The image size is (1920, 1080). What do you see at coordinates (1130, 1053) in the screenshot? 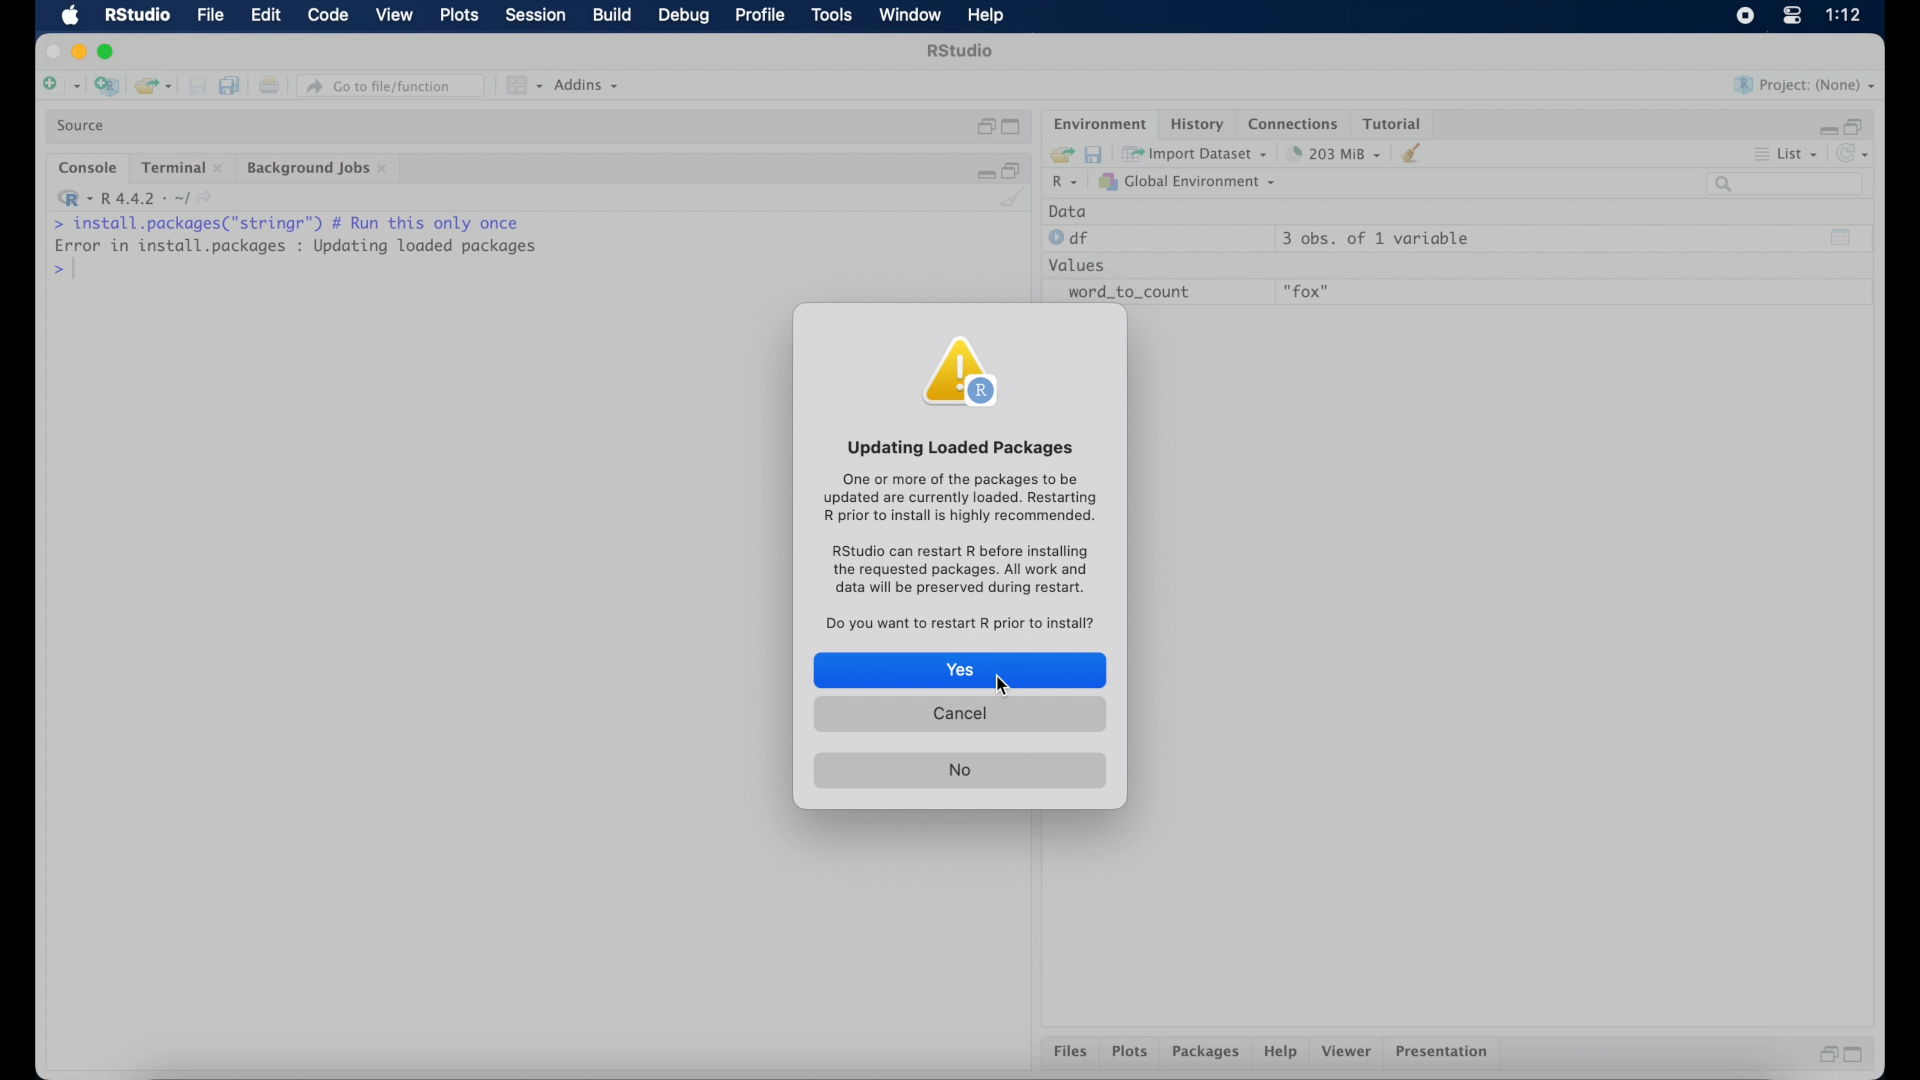
I see `plots` at bounding box center [1130, 1053].